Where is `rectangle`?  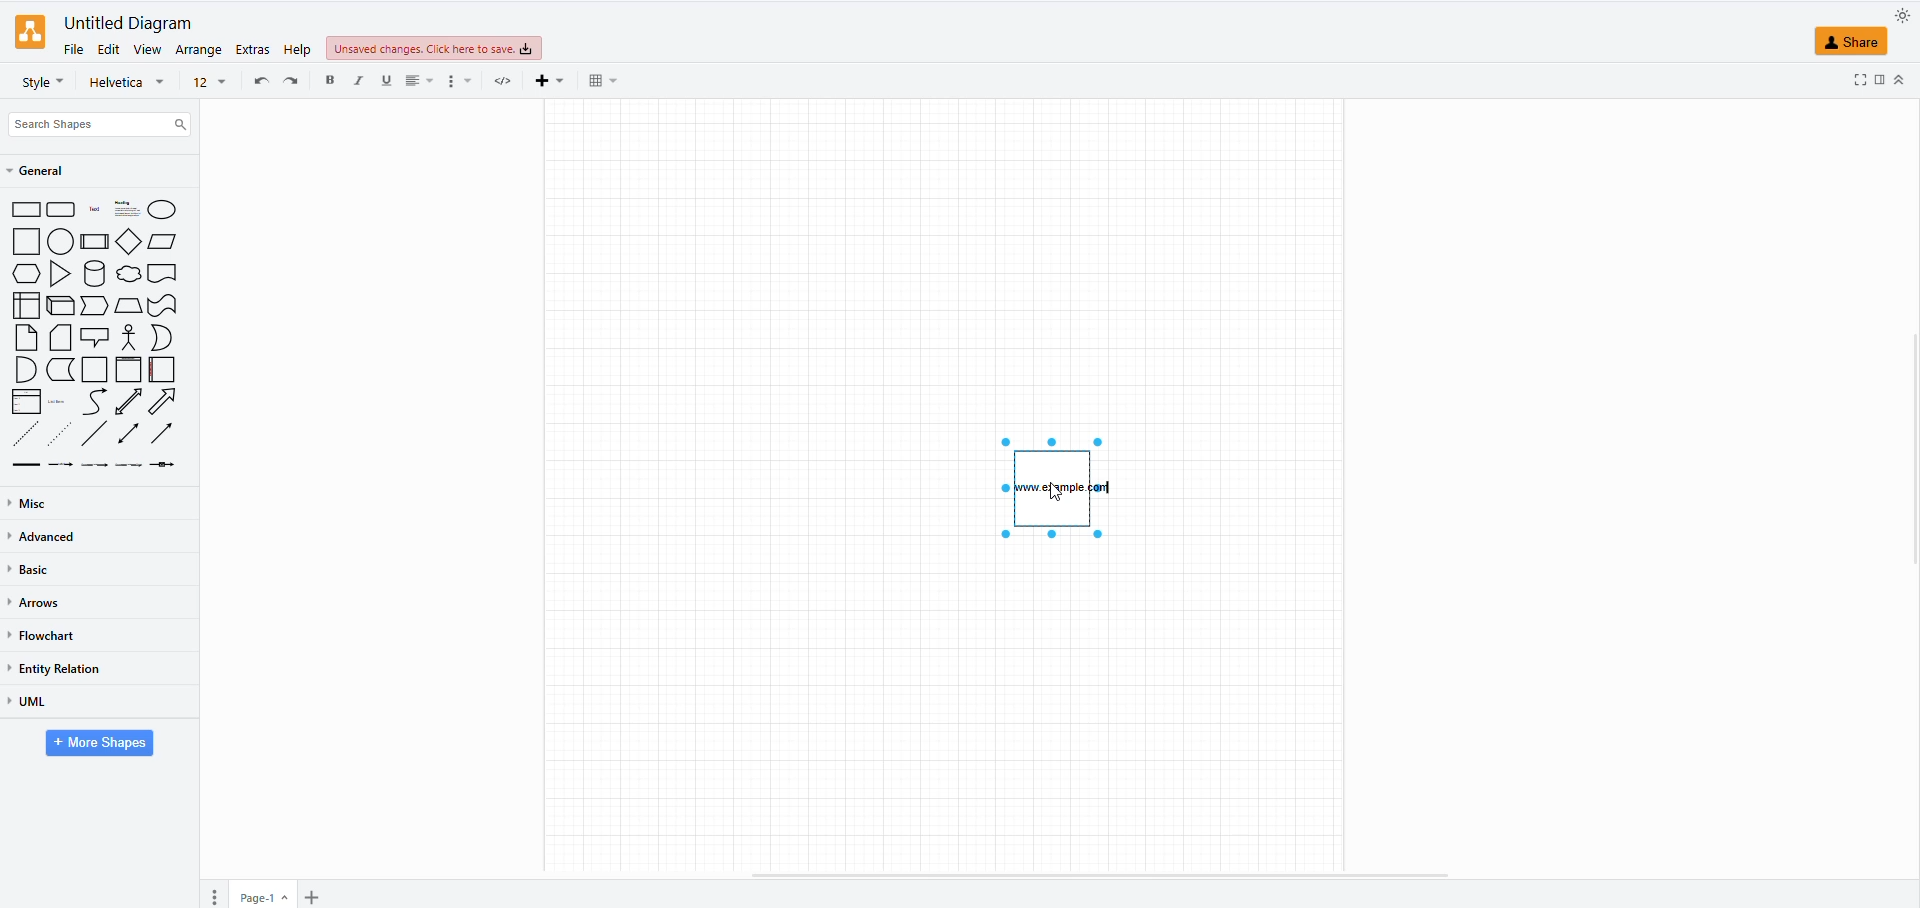
rectangle is located at coordinates (26, 211).